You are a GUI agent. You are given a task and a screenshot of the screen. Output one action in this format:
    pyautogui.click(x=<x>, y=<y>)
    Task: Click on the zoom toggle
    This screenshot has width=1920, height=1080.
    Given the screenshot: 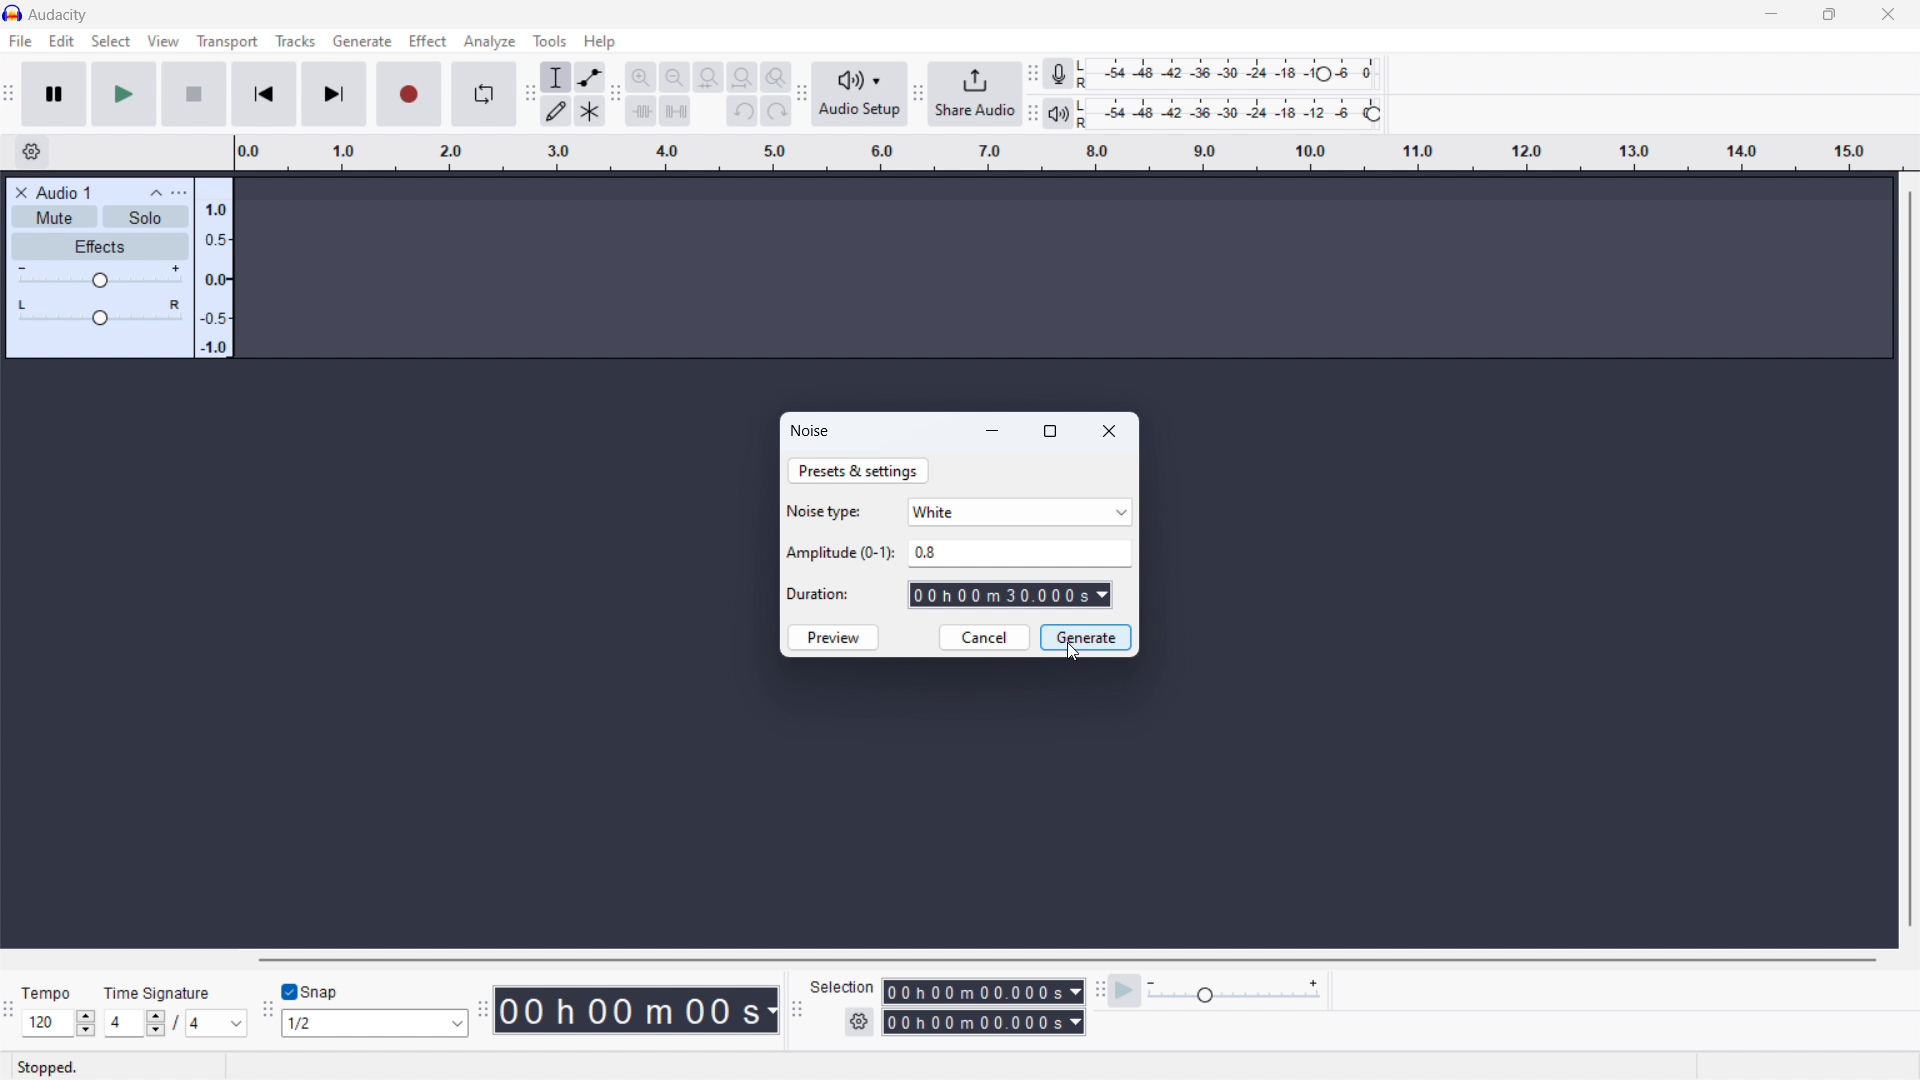 What is the action you would take?
    pyautogui.click(x=776, y=77)
    